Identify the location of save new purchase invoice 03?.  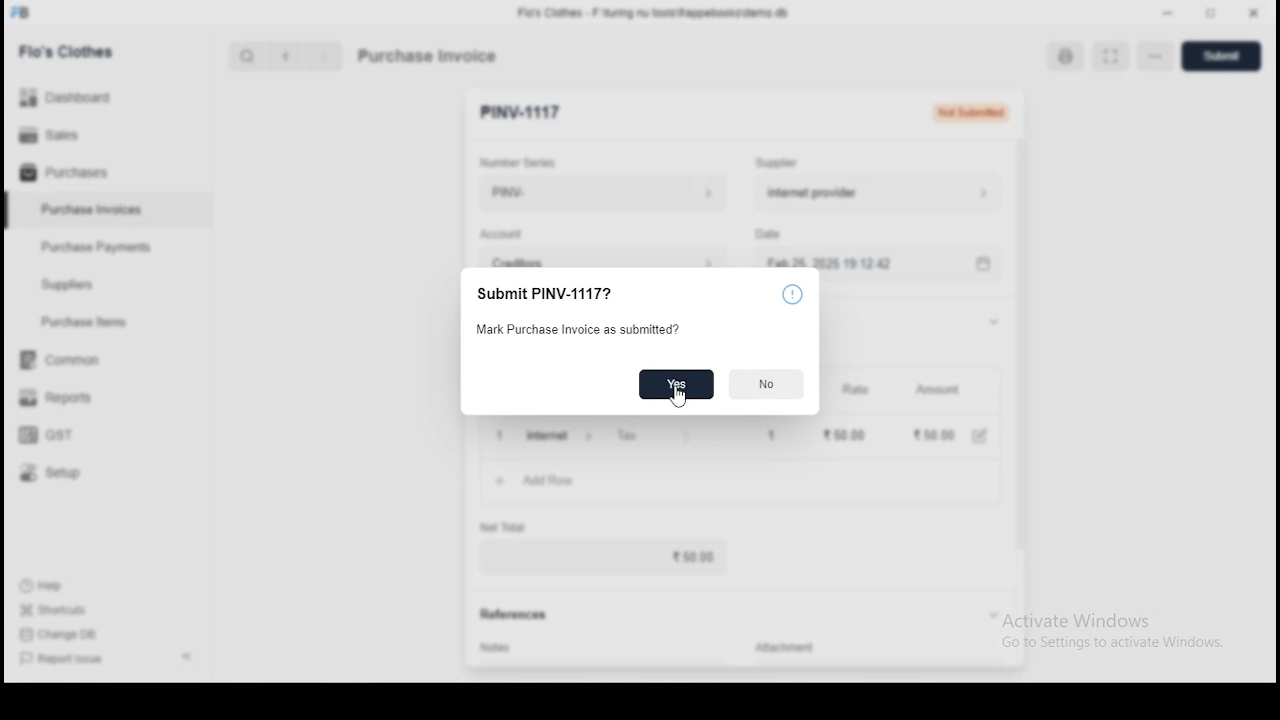
(601, 292).